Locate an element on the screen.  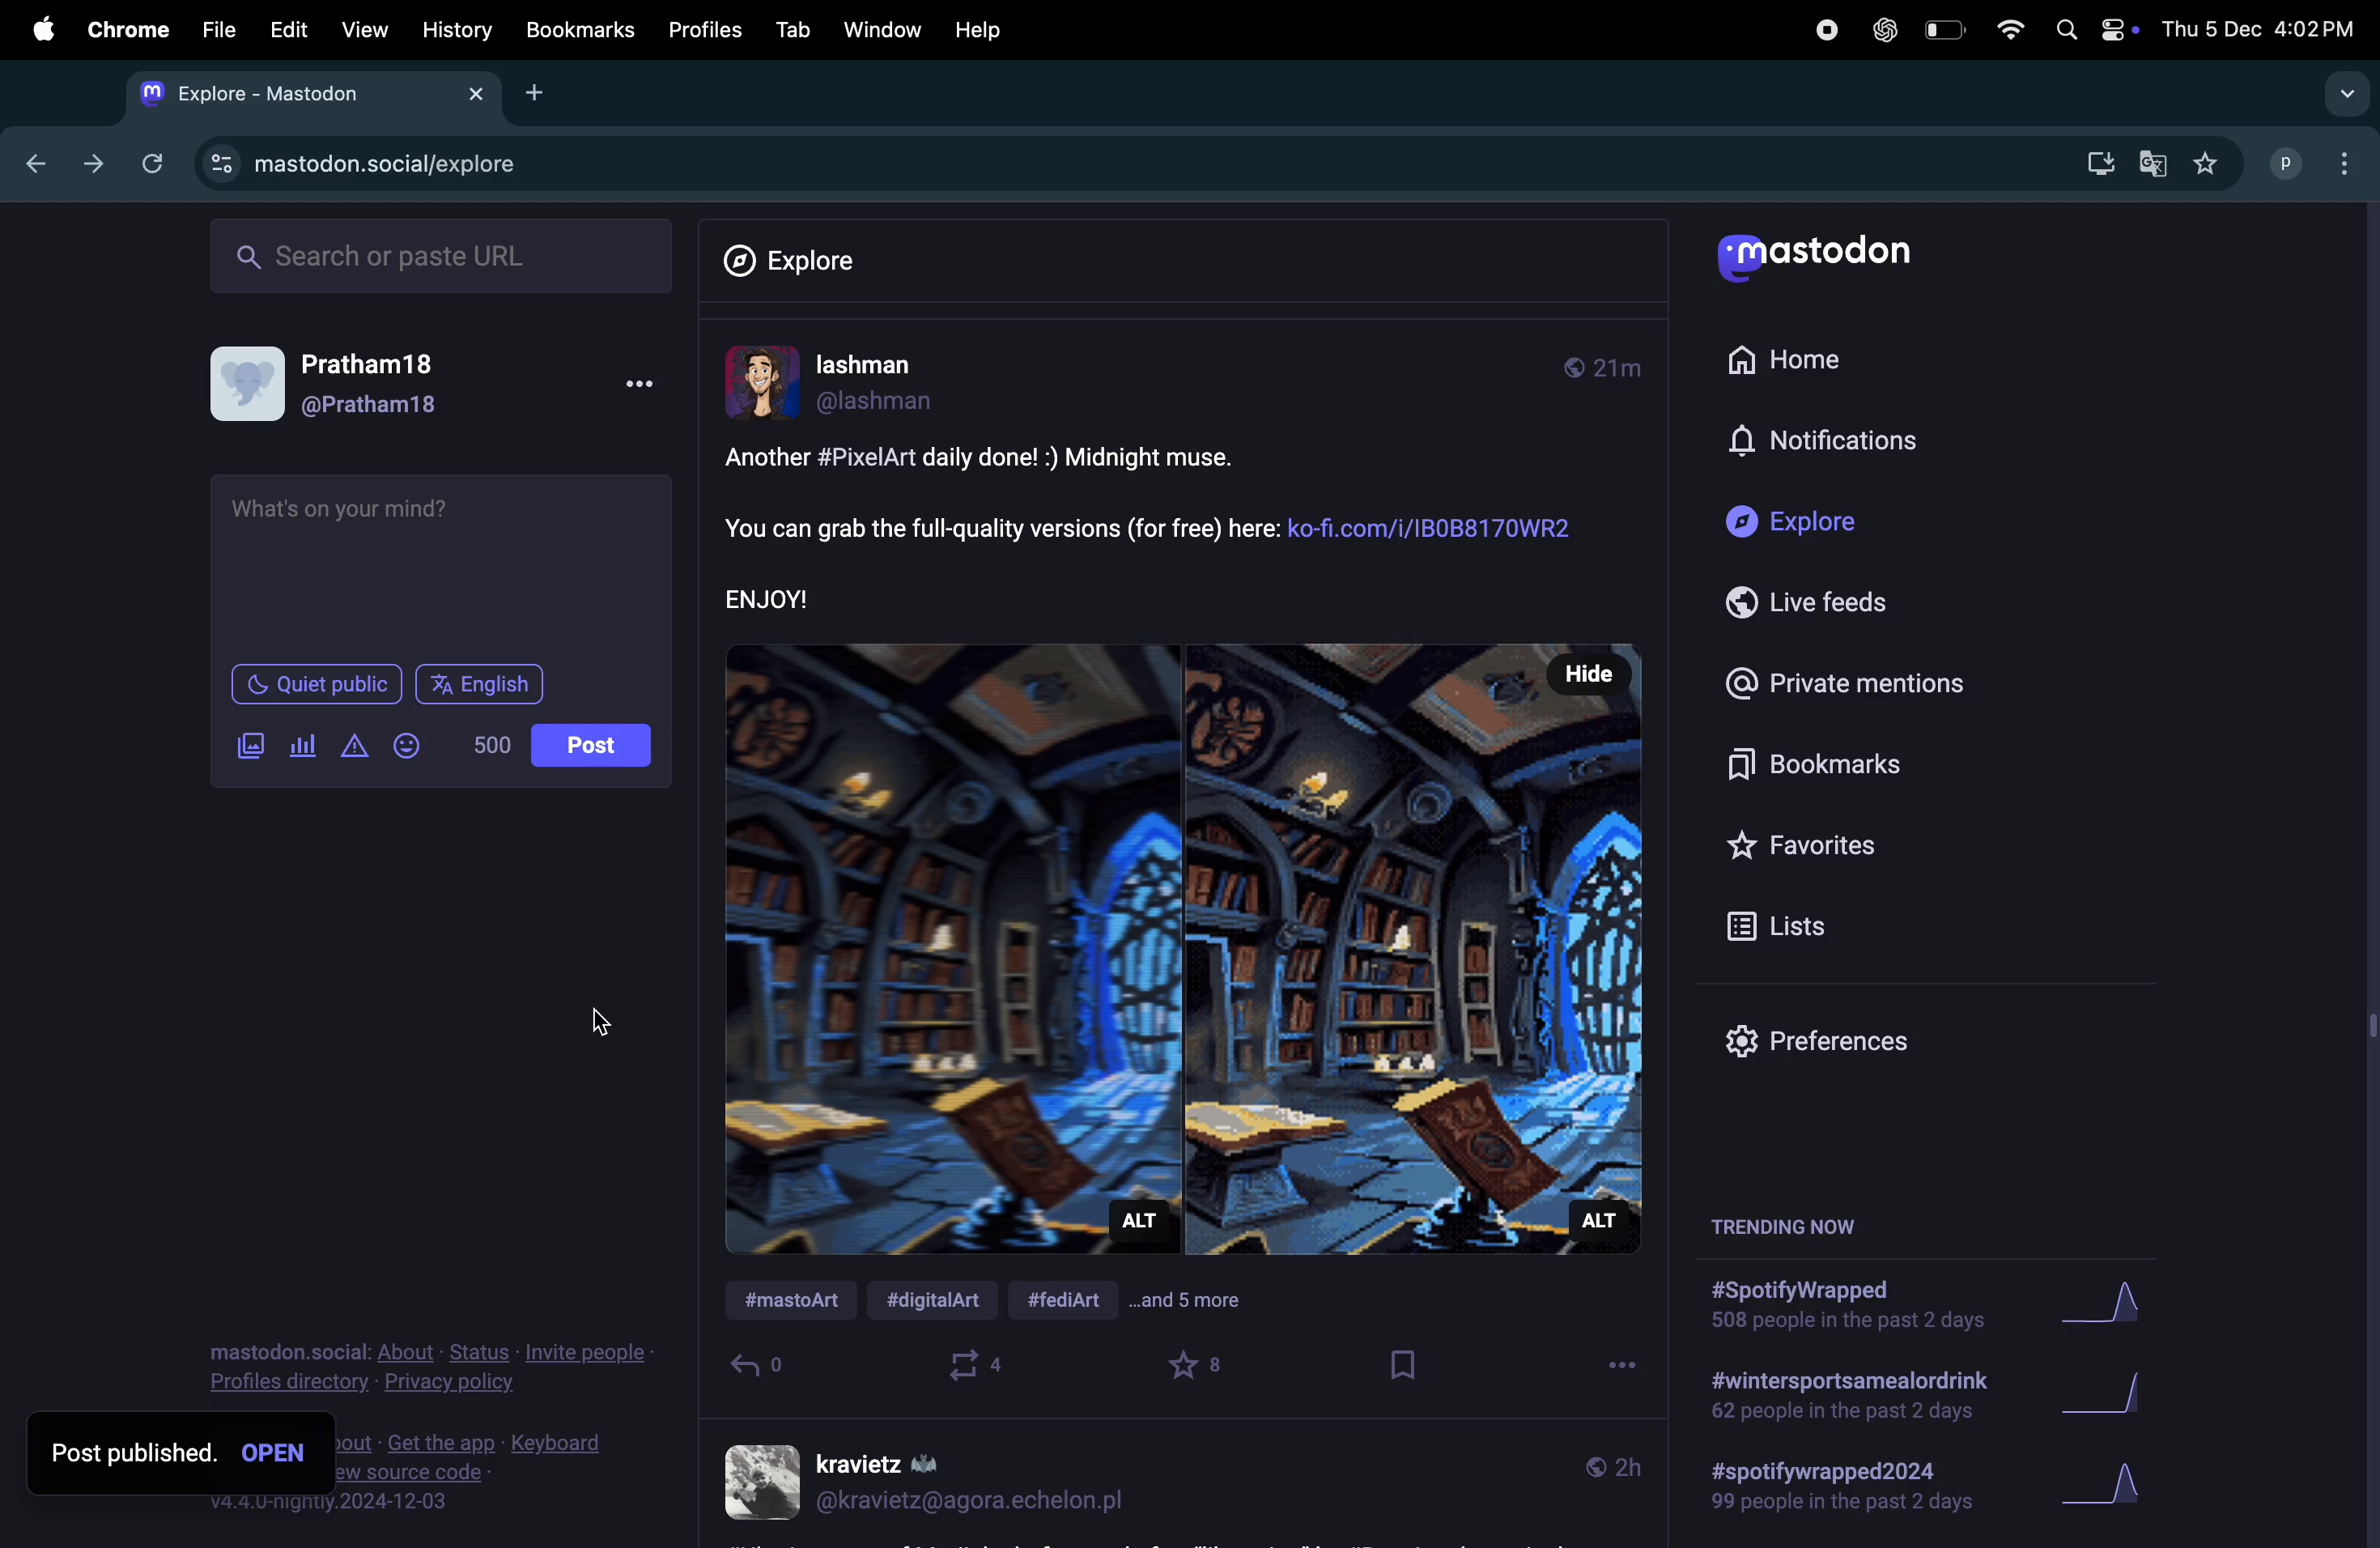
Image is located at coordinates (1183, 941).